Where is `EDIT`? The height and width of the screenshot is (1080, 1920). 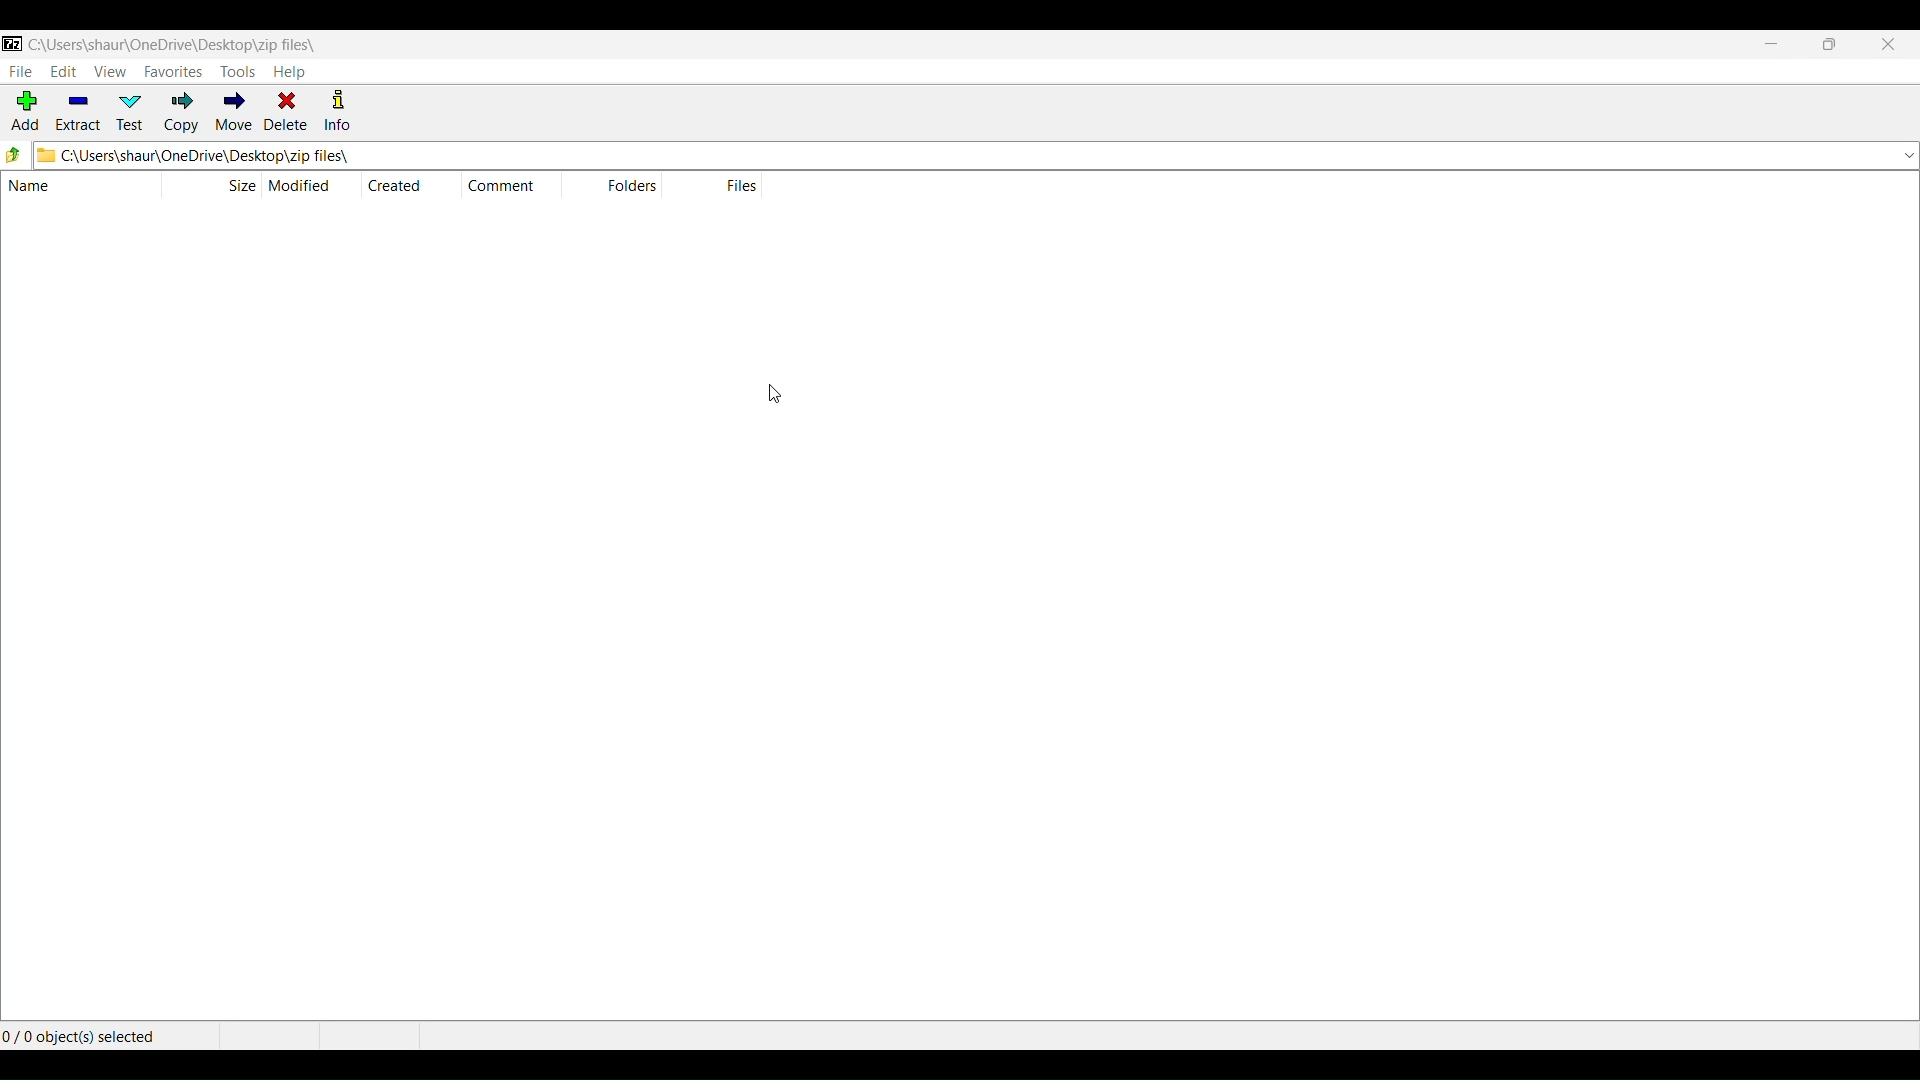 EDIT is located at coordinates (63, 72).